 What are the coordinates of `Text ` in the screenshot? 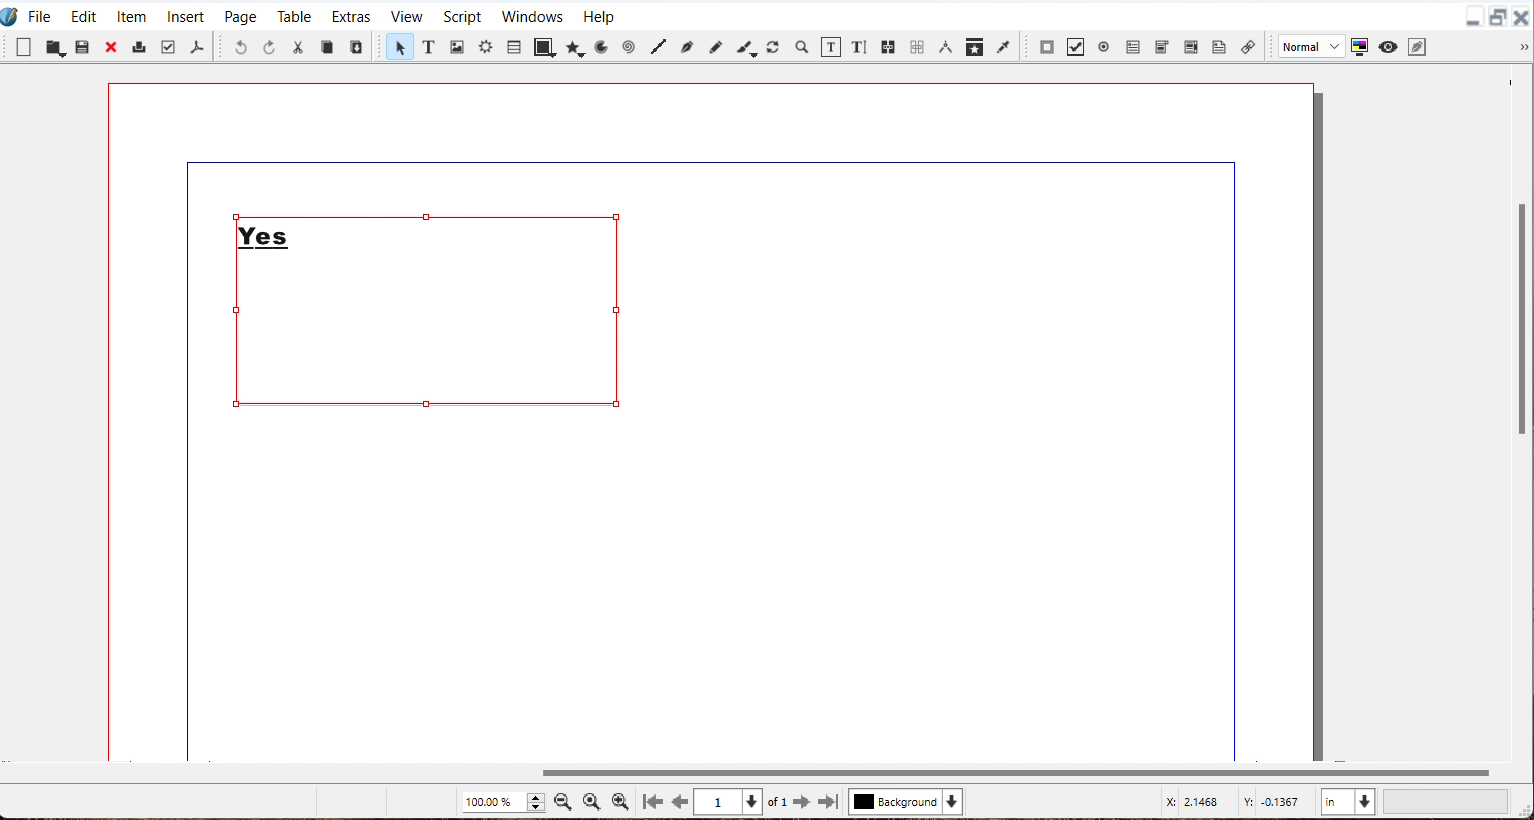 It's located at (267, 231).